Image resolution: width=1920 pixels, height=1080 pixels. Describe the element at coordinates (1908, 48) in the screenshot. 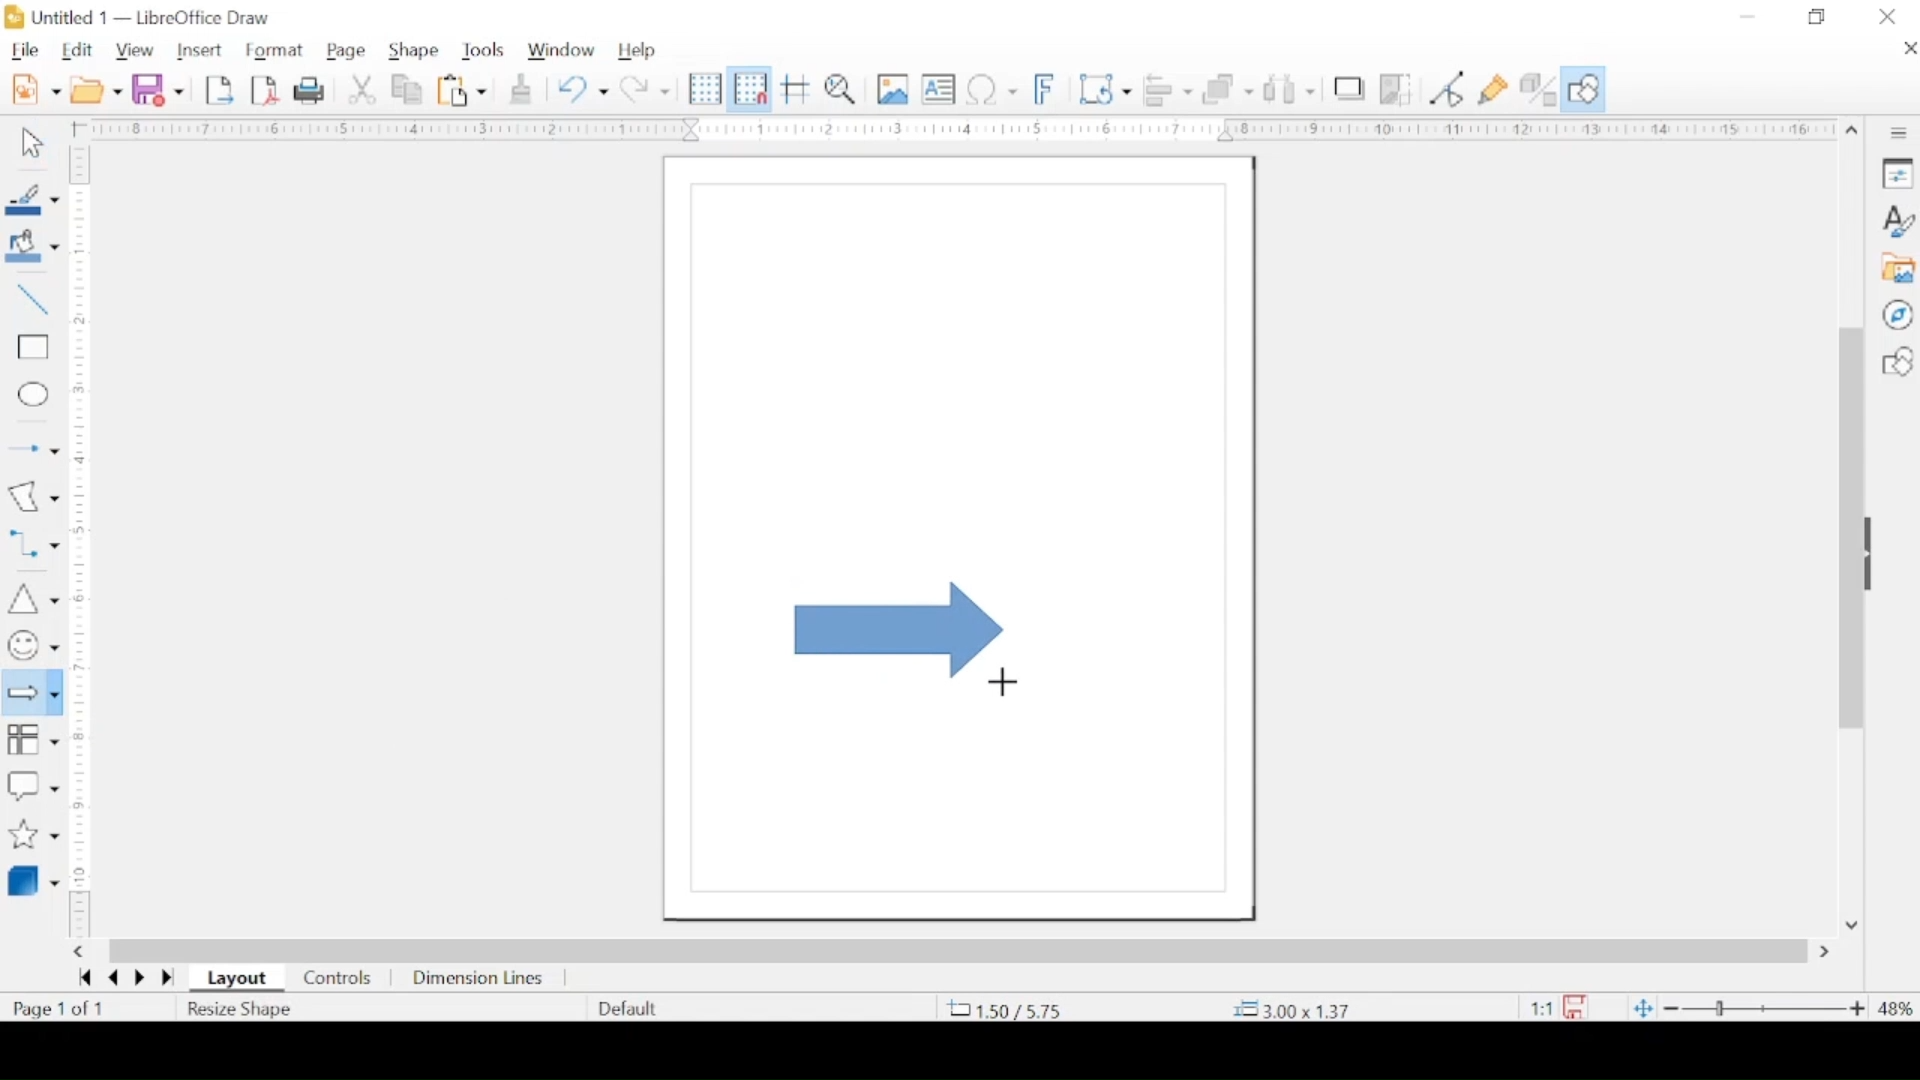

I see `close` at that location.